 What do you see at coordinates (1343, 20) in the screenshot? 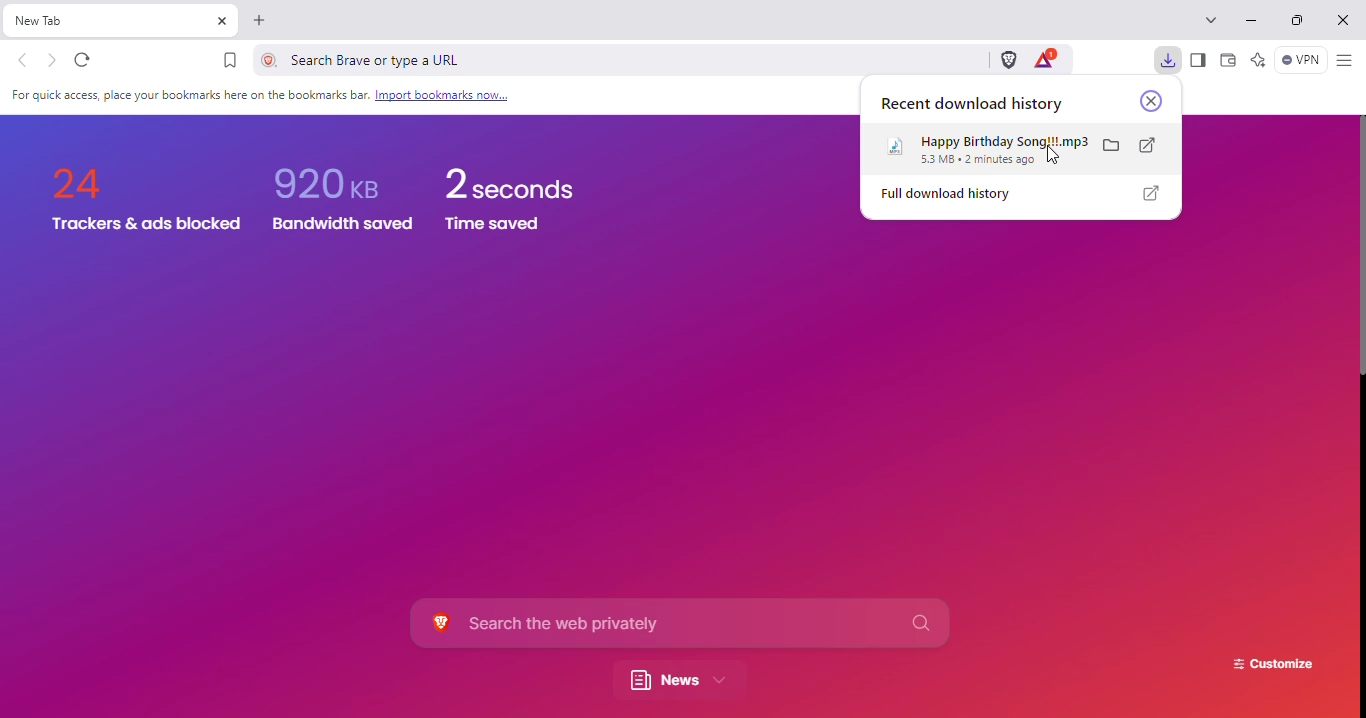
I see `close` at bounding box center [1343, 20].